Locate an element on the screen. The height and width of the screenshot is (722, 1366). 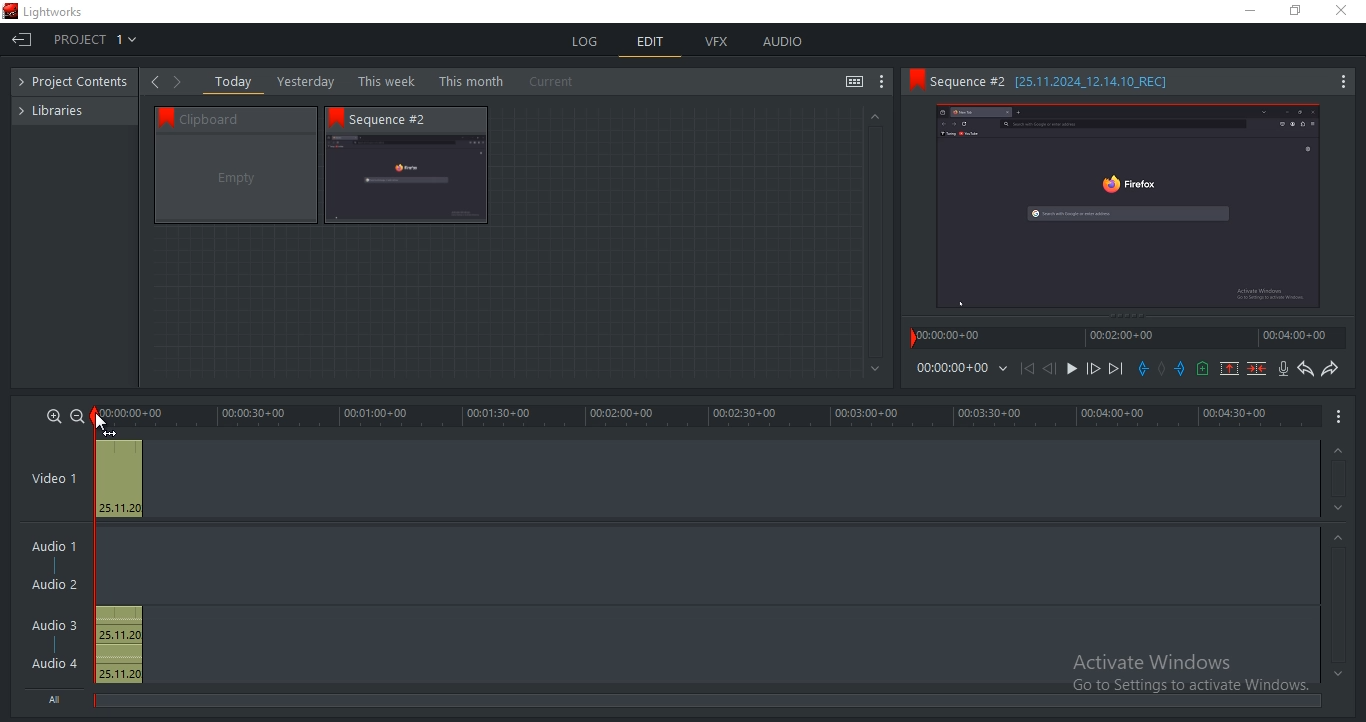
timeline is located at coordinates (951, 368).